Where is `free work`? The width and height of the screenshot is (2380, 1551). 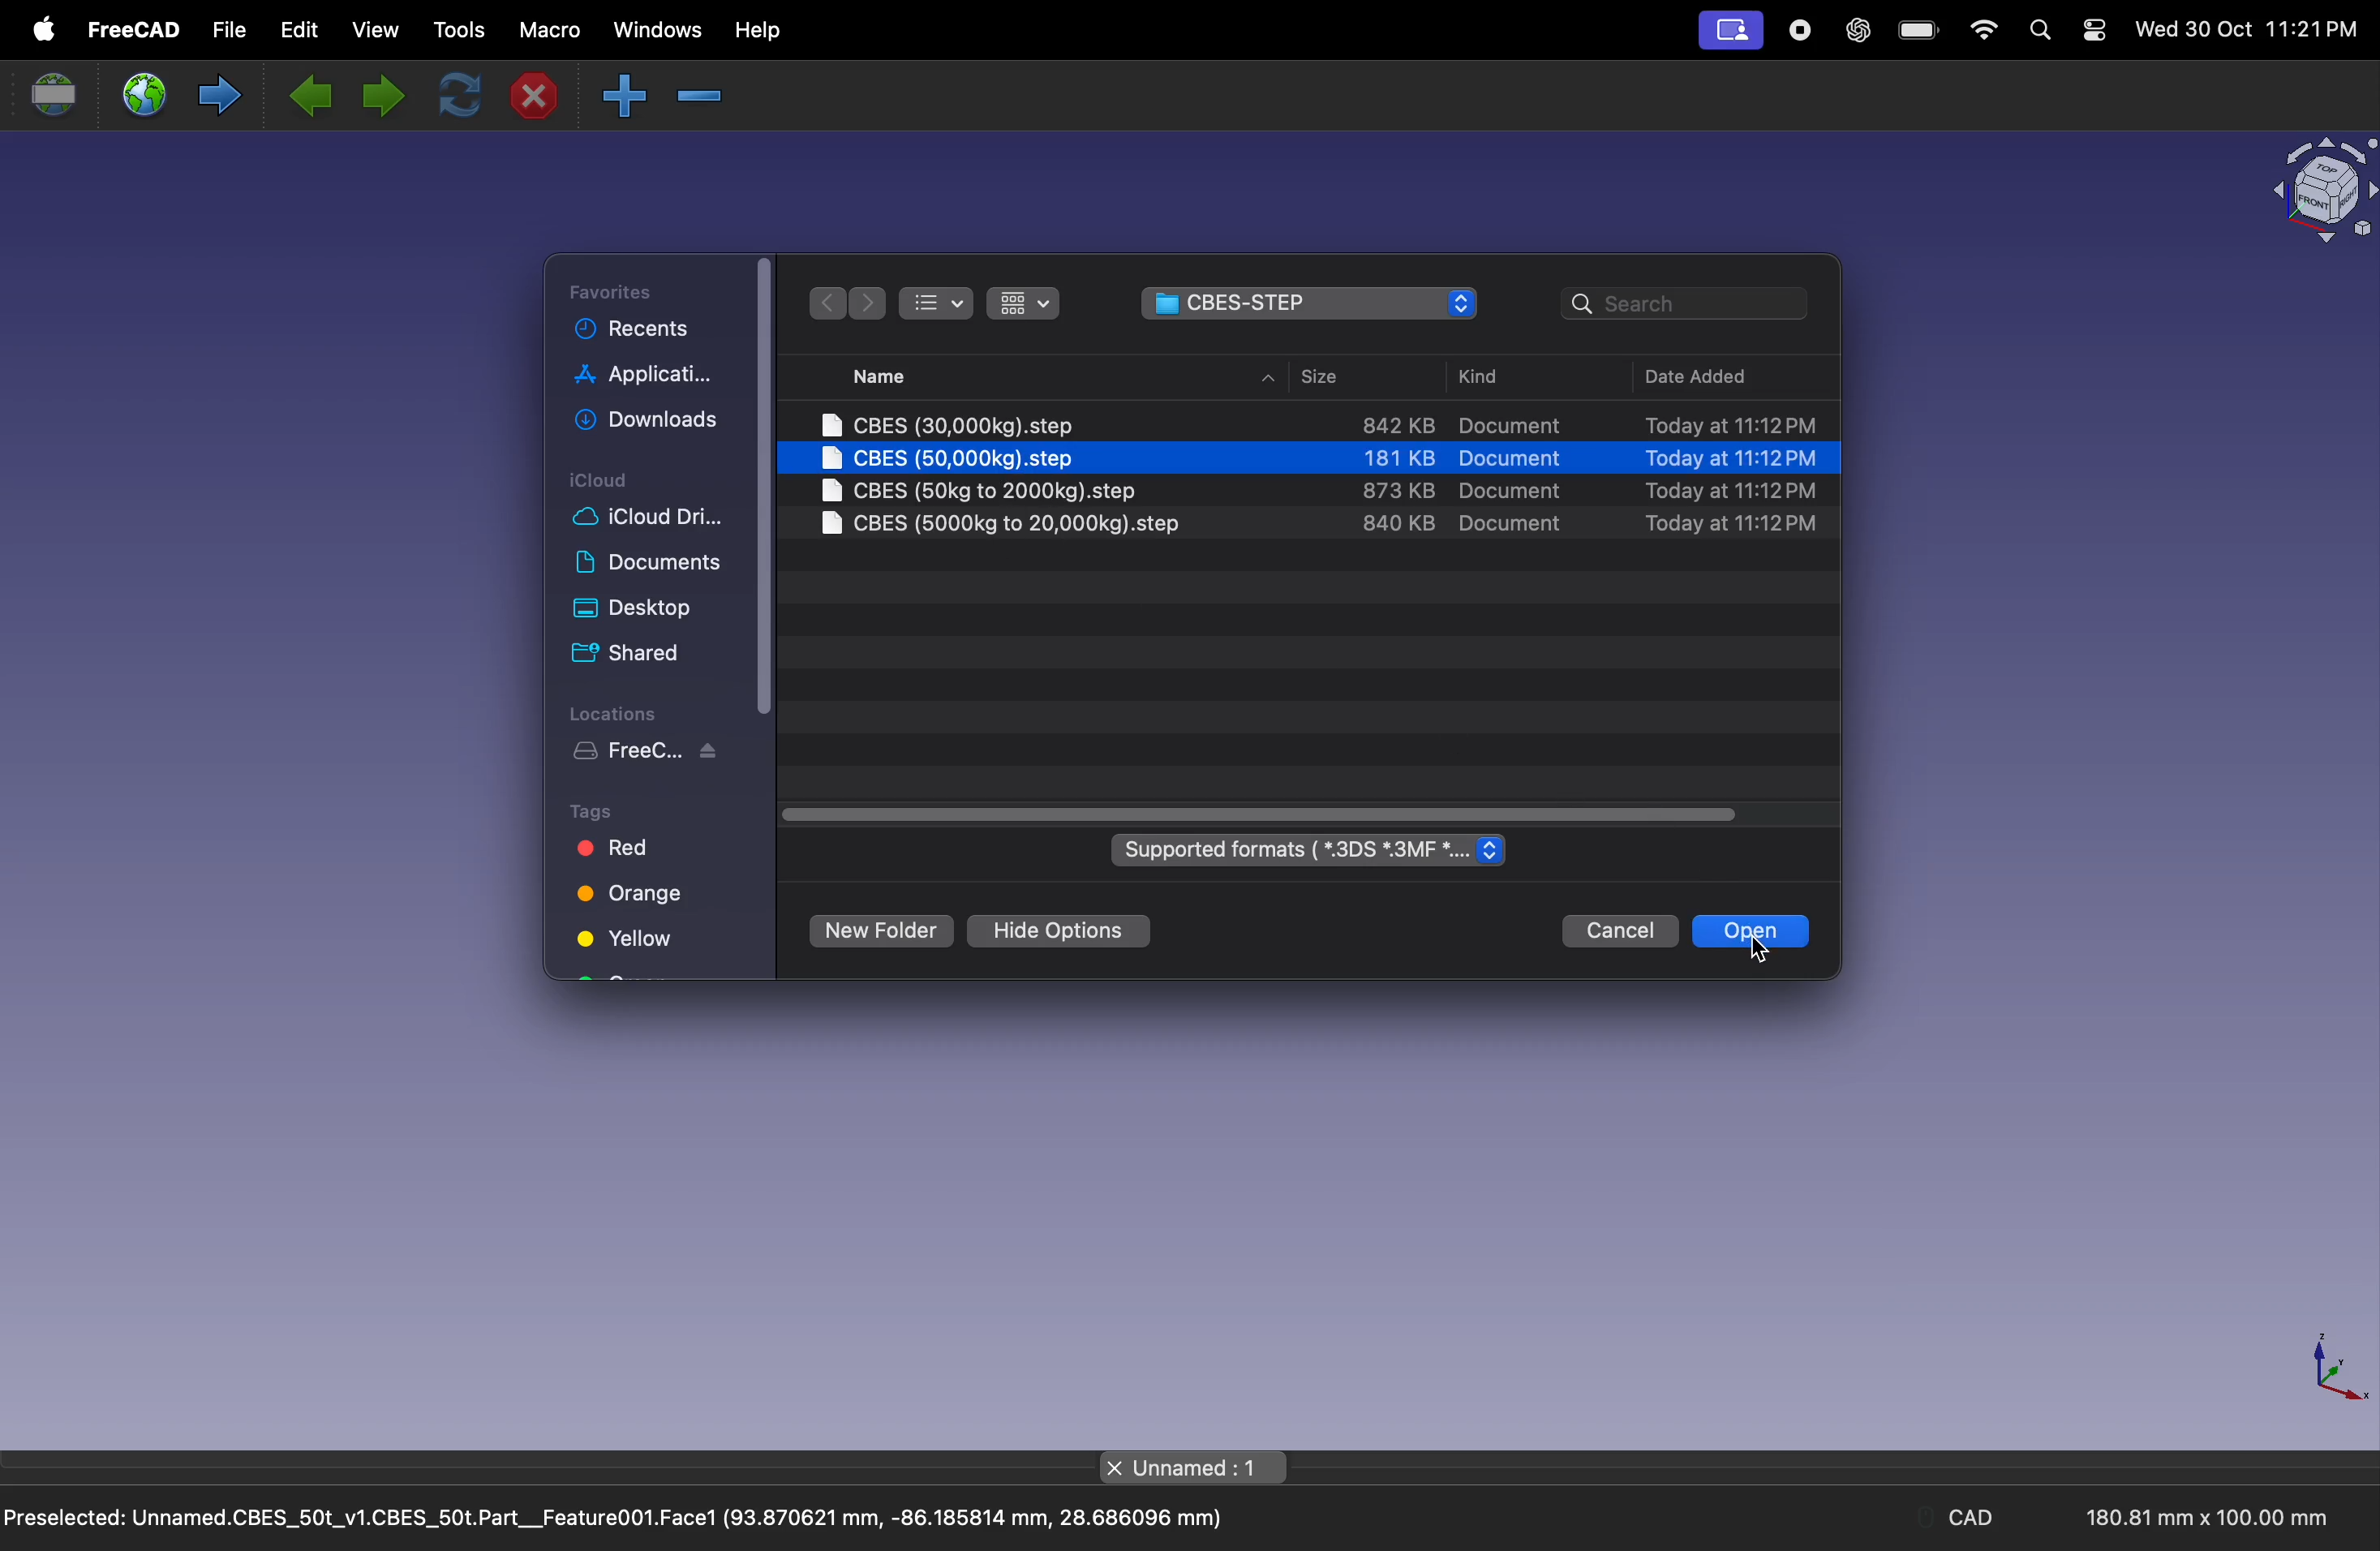 free work is located at coordinates (648, 752).